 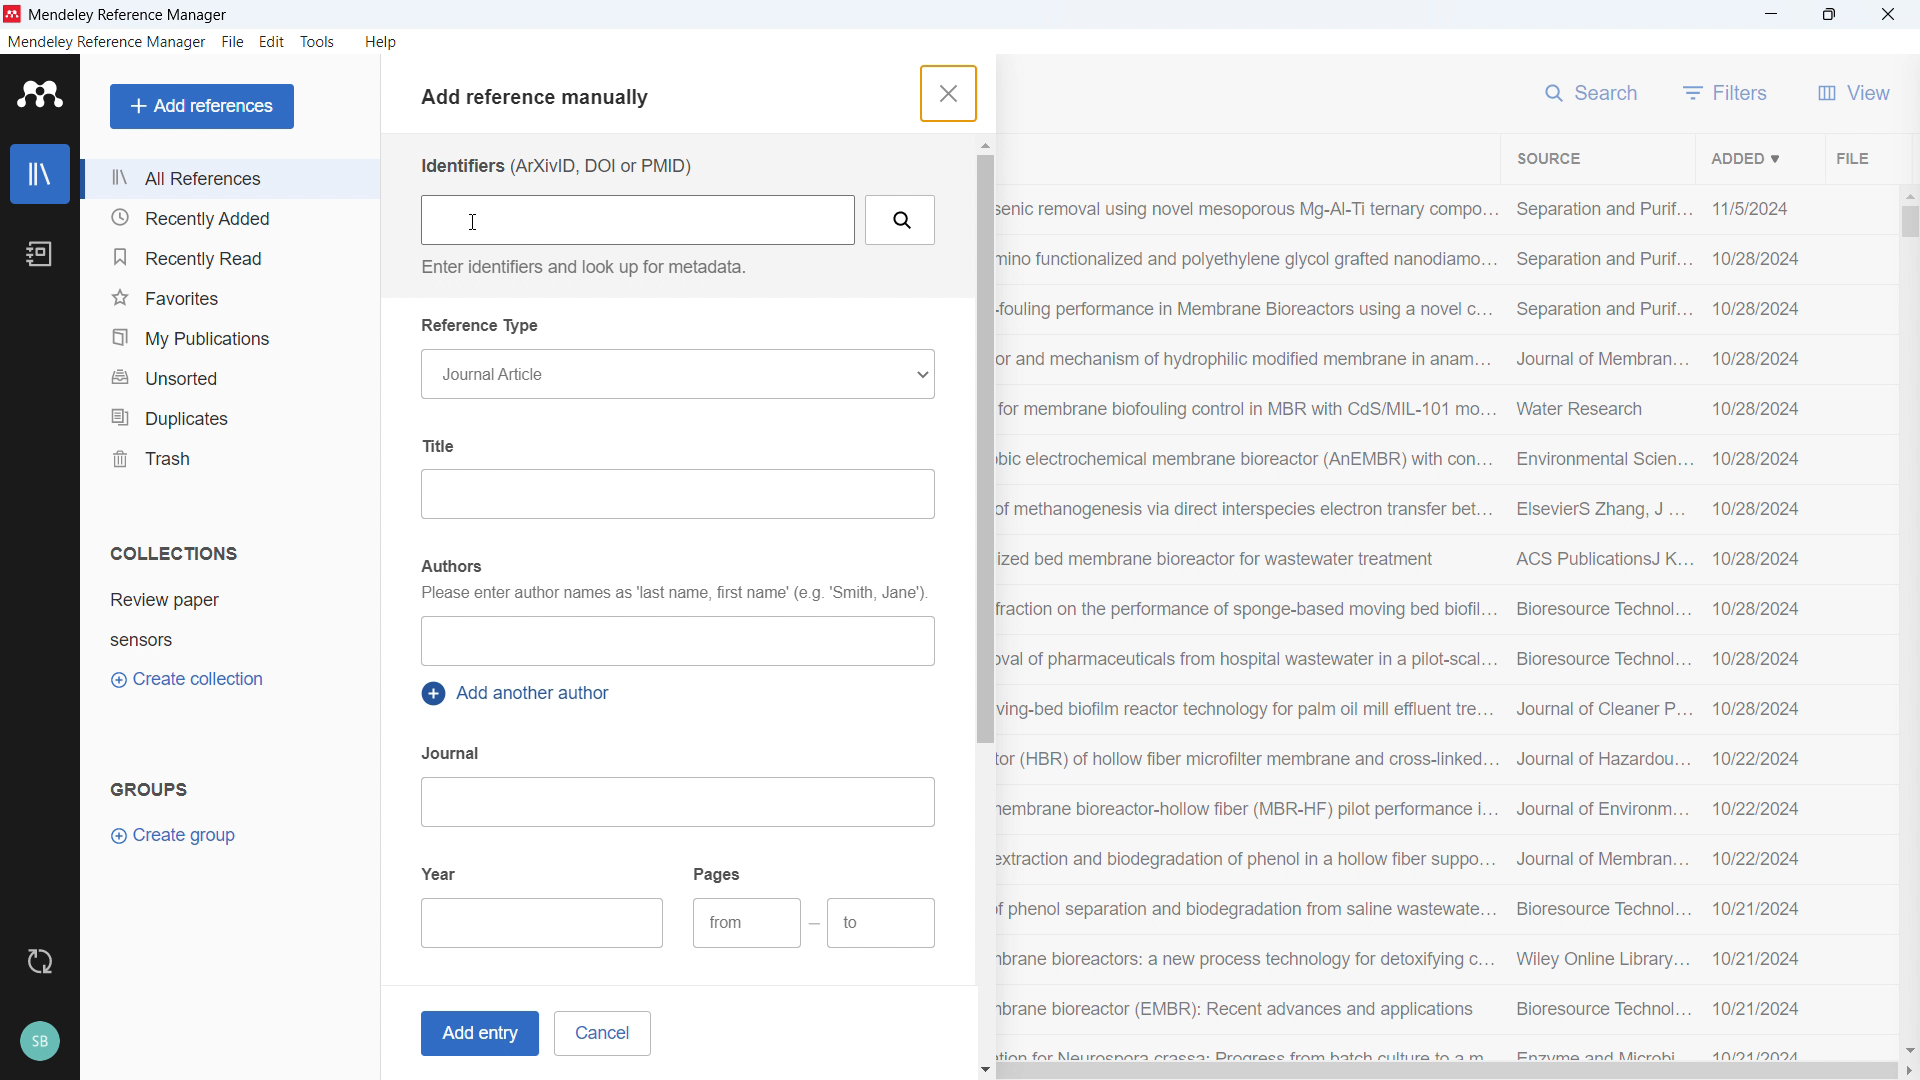 I want to click on Identifiers, so click(x=555, y=166).